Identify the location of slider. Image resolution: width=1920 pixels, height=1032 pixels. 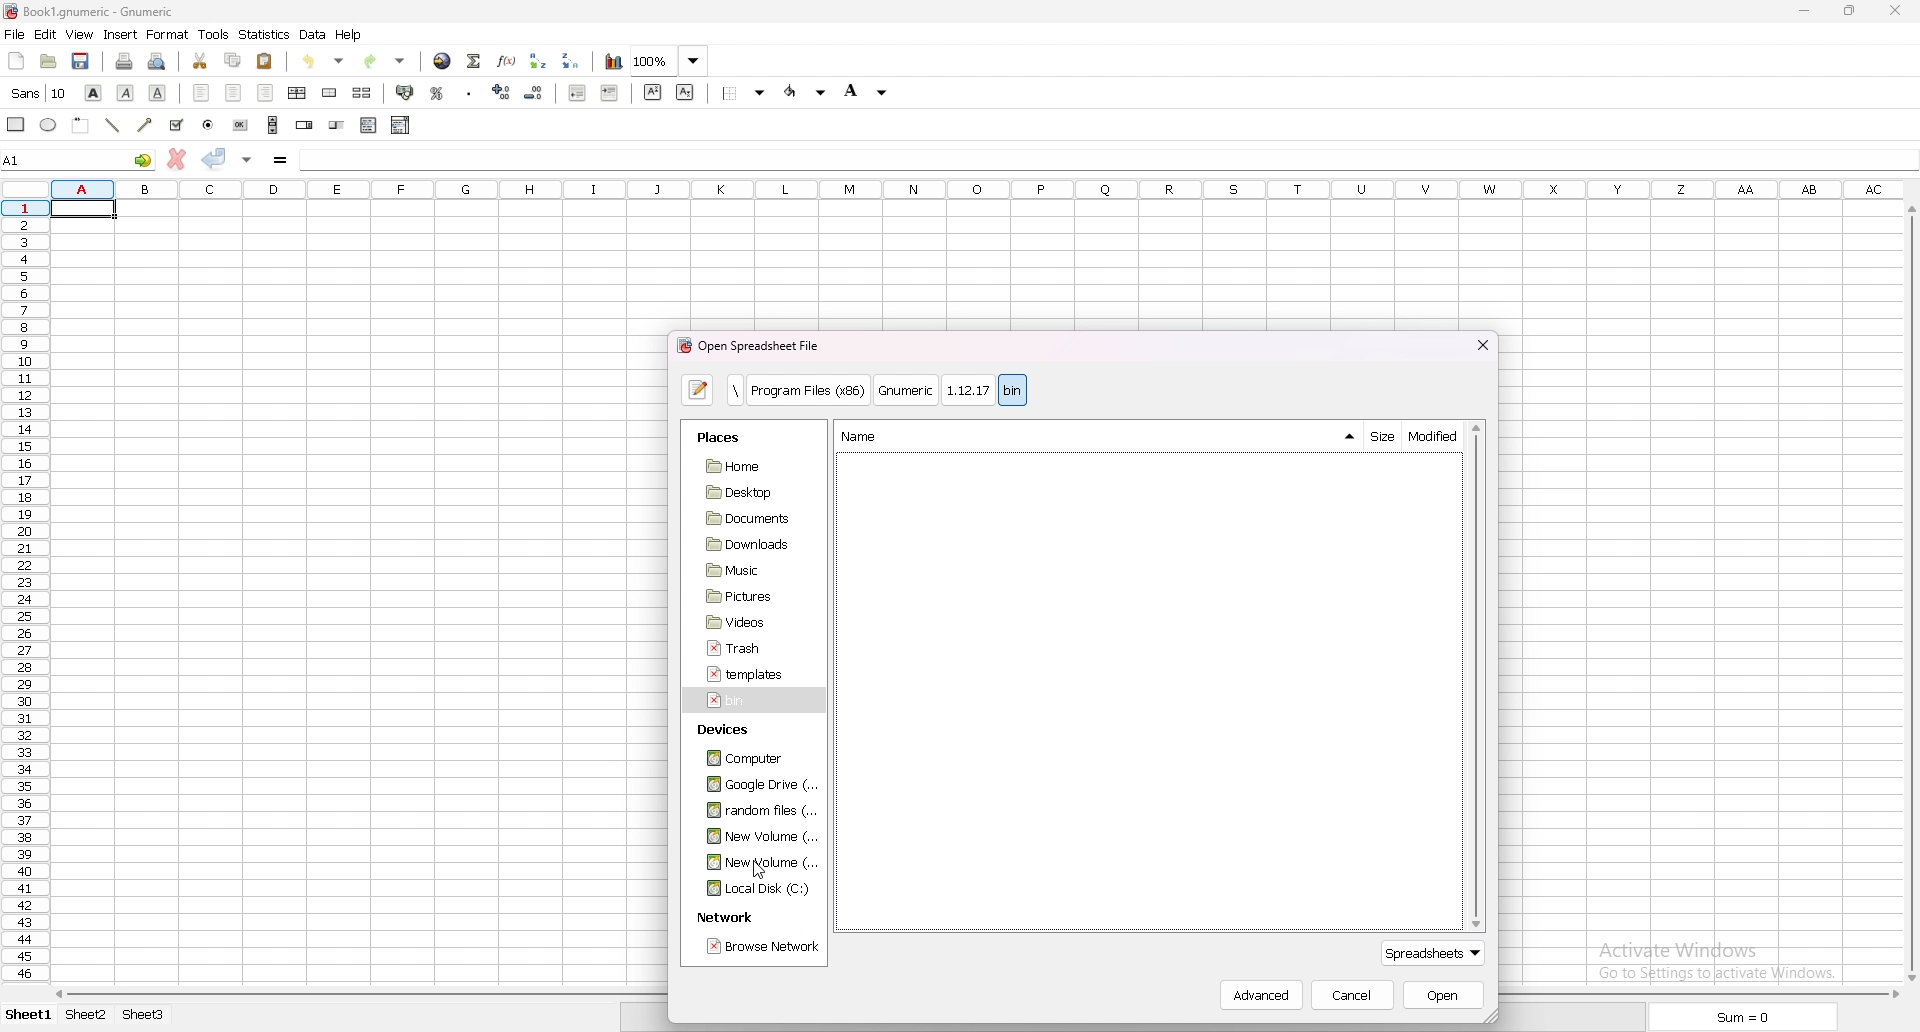
(337, 125).